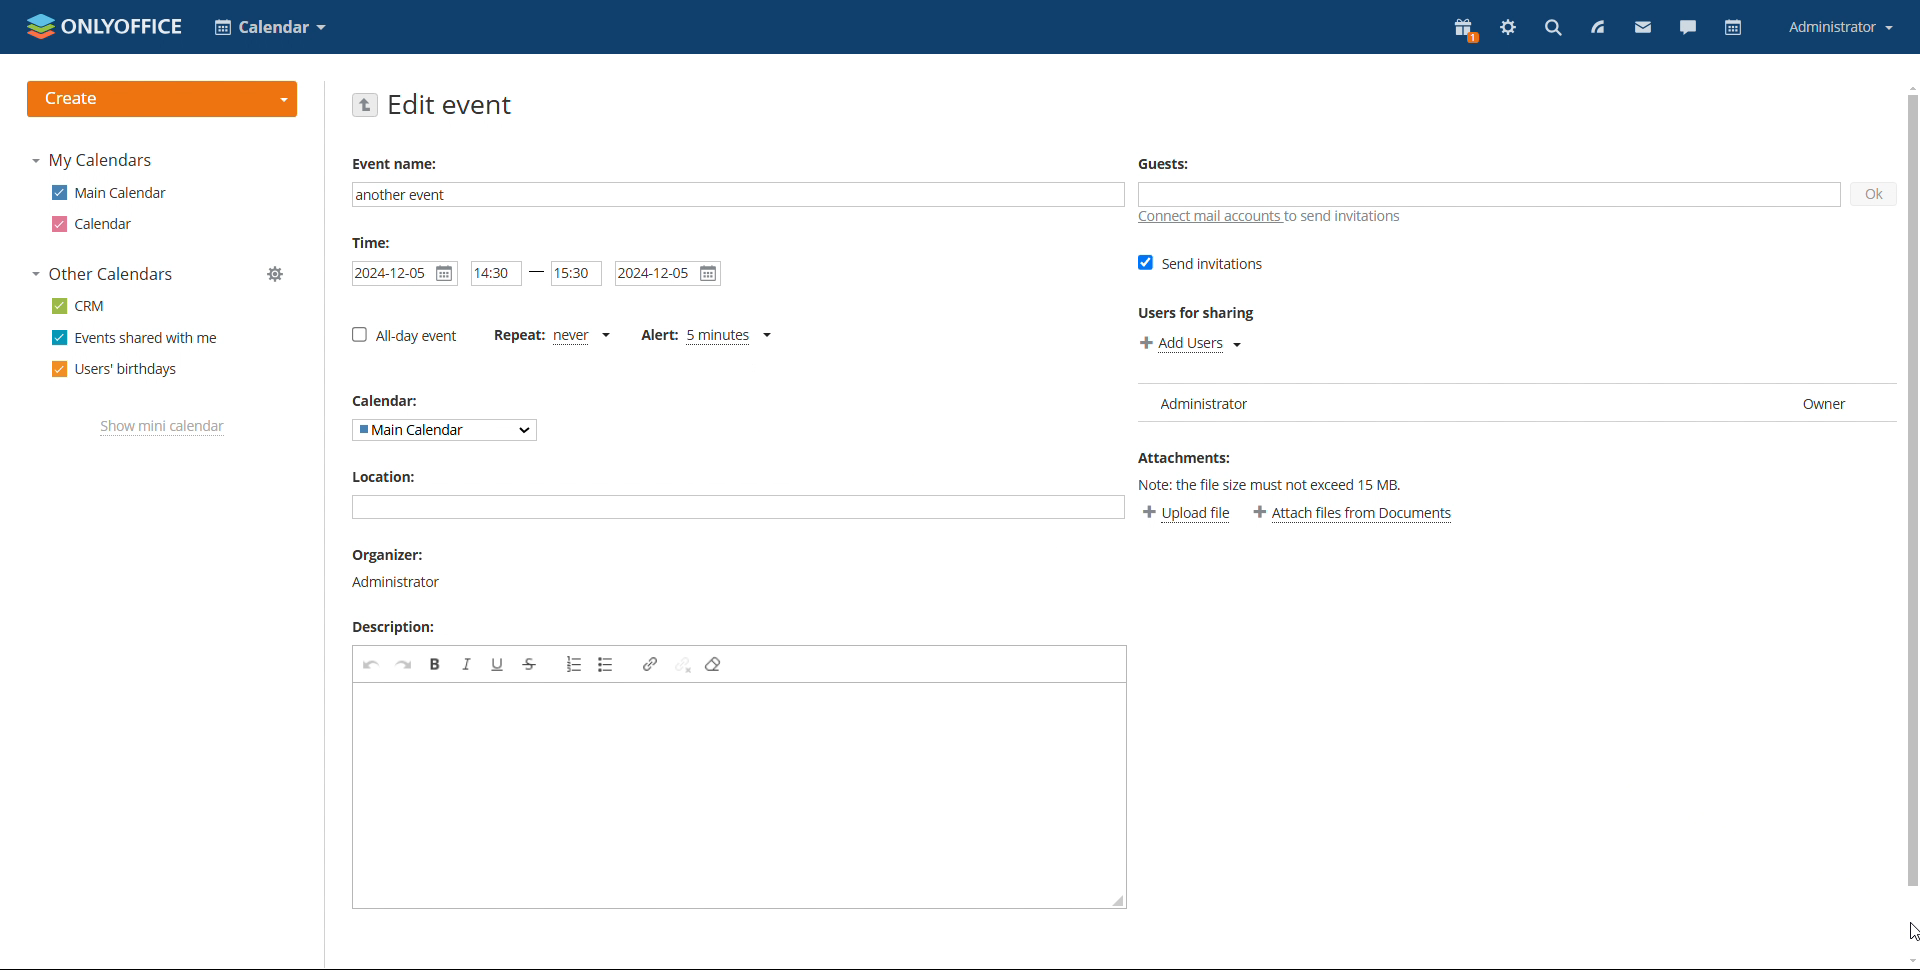 The height and width of the screenshot is (970, 1920). Describe the element at coordinates (1873, 195) in the screenshot. I see `ok` at that location.